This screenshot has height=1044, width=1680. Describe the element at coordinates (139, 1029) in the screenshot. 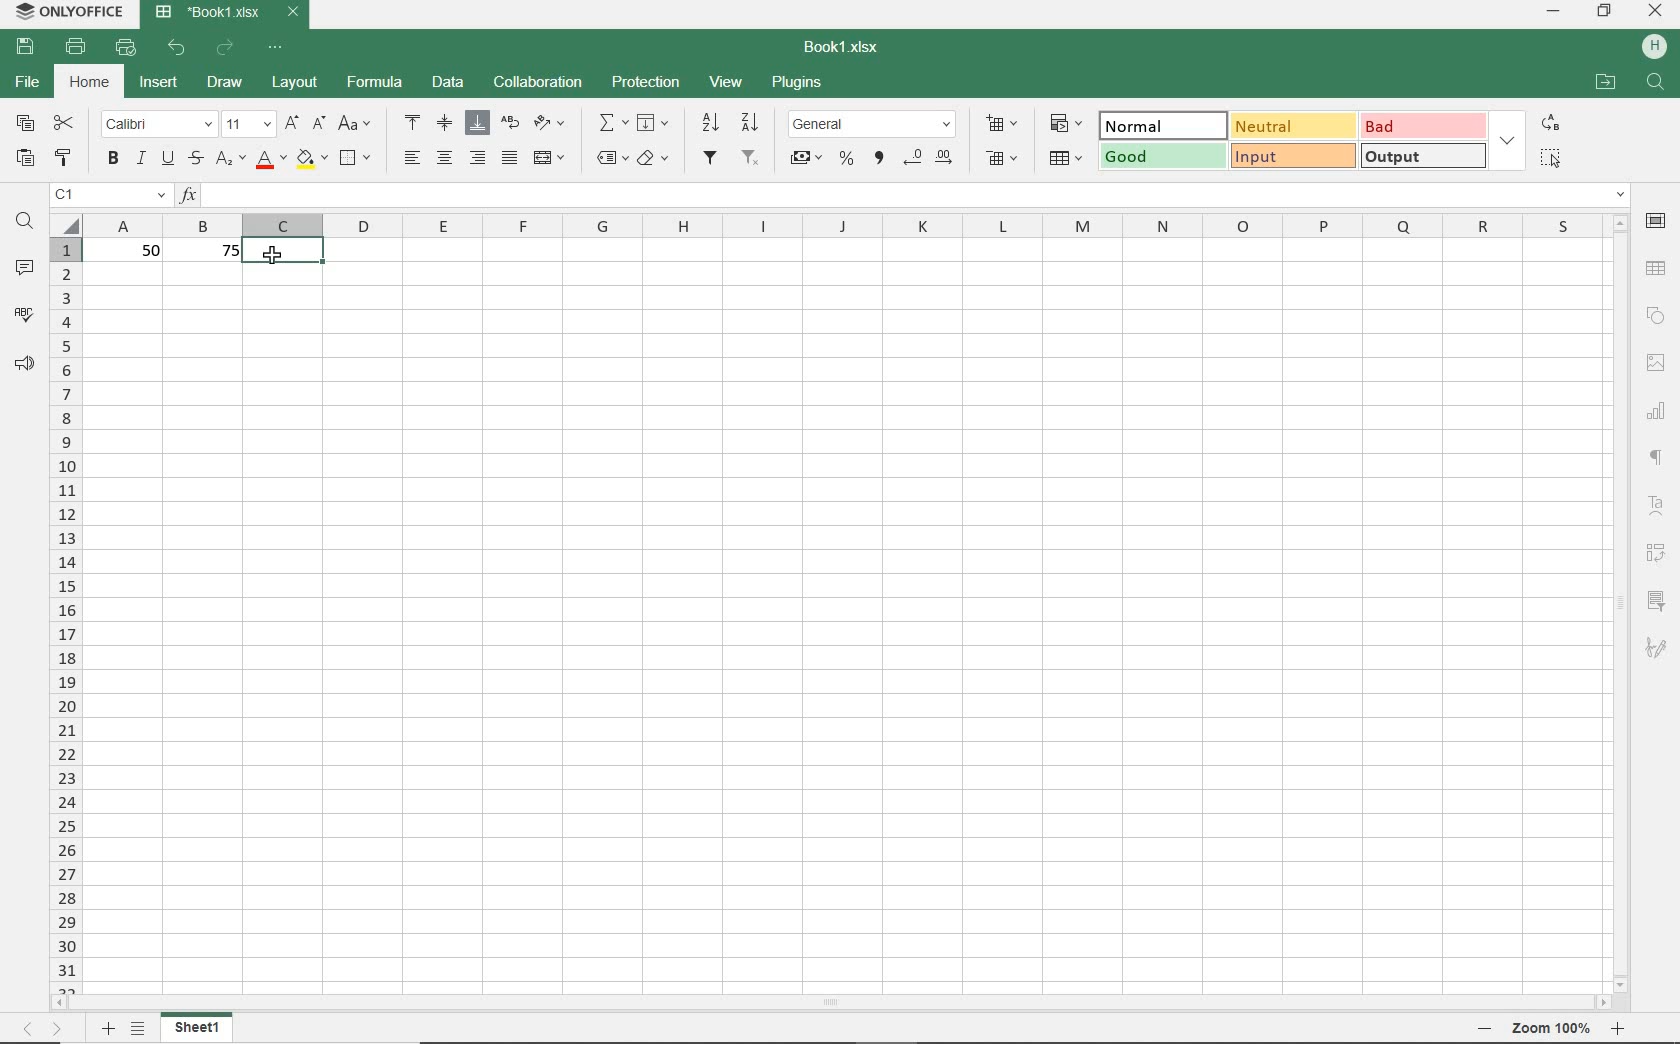

I see `list of sheets` at that location.